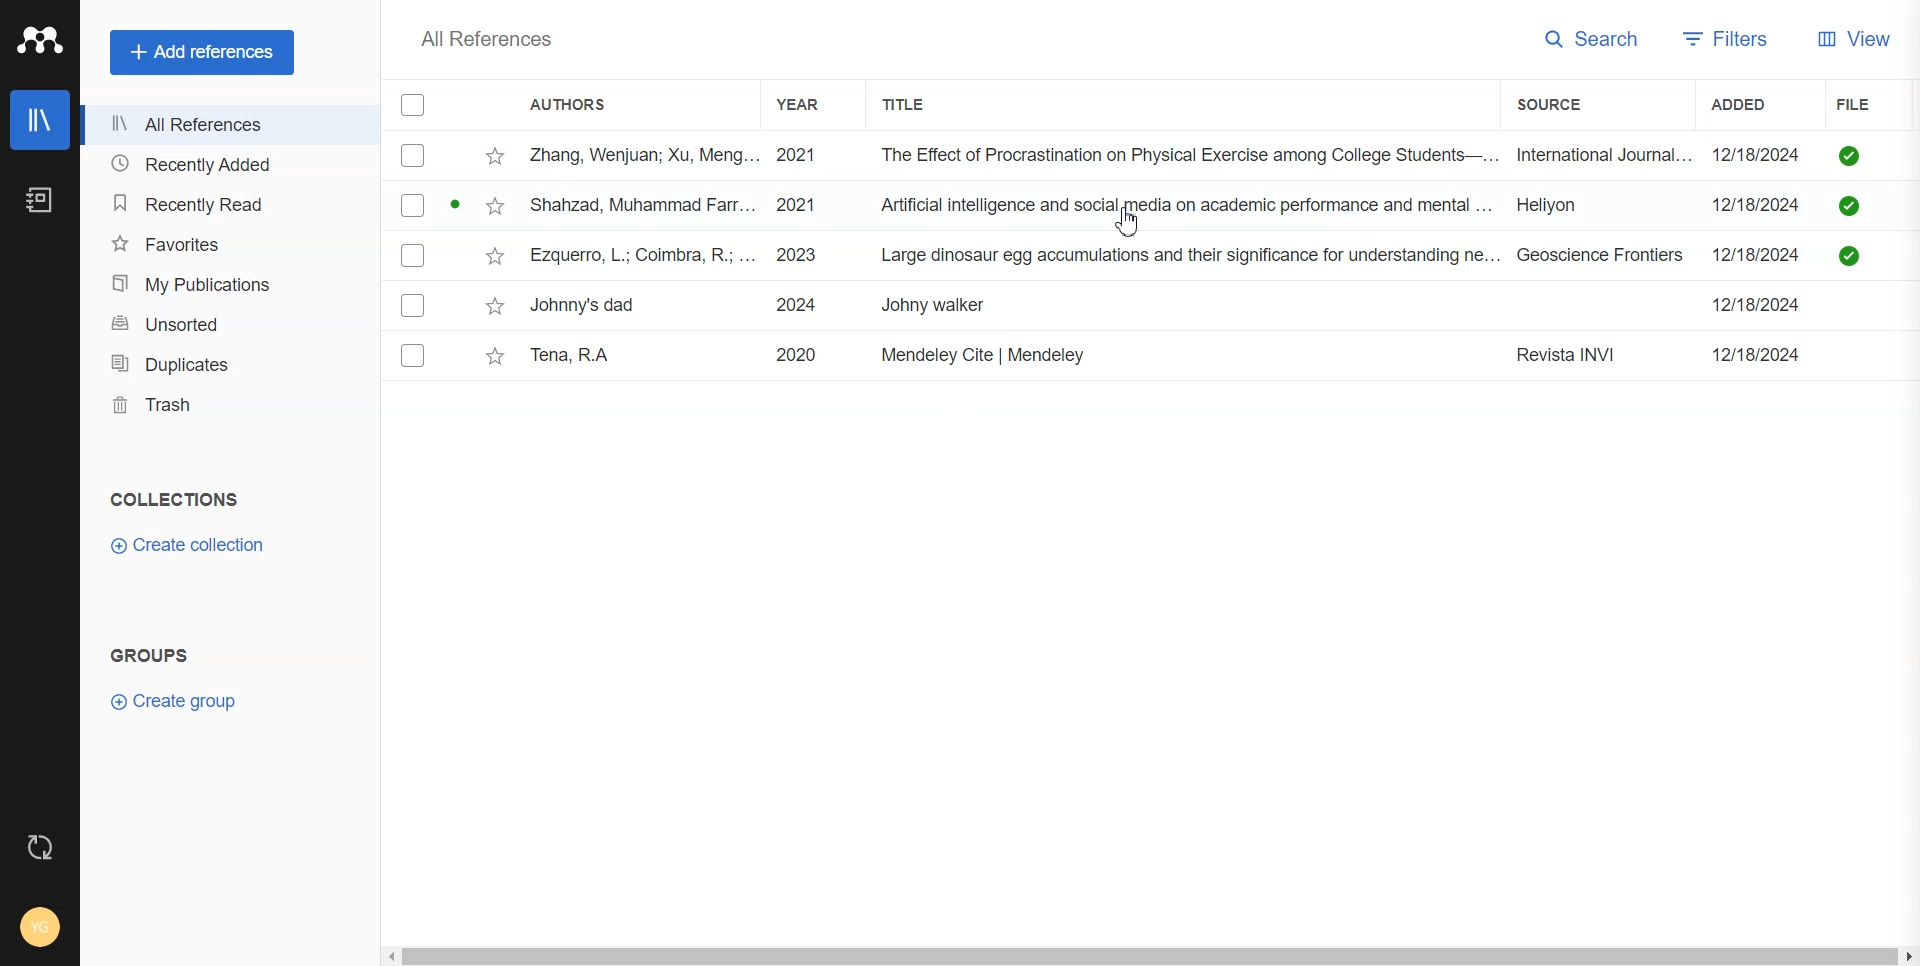 Image resolution: width=1920 pixels, height=966 pixels. Describe the element at coordinates (226, 362) in the screenshot. I see `Duplicates` at that location.